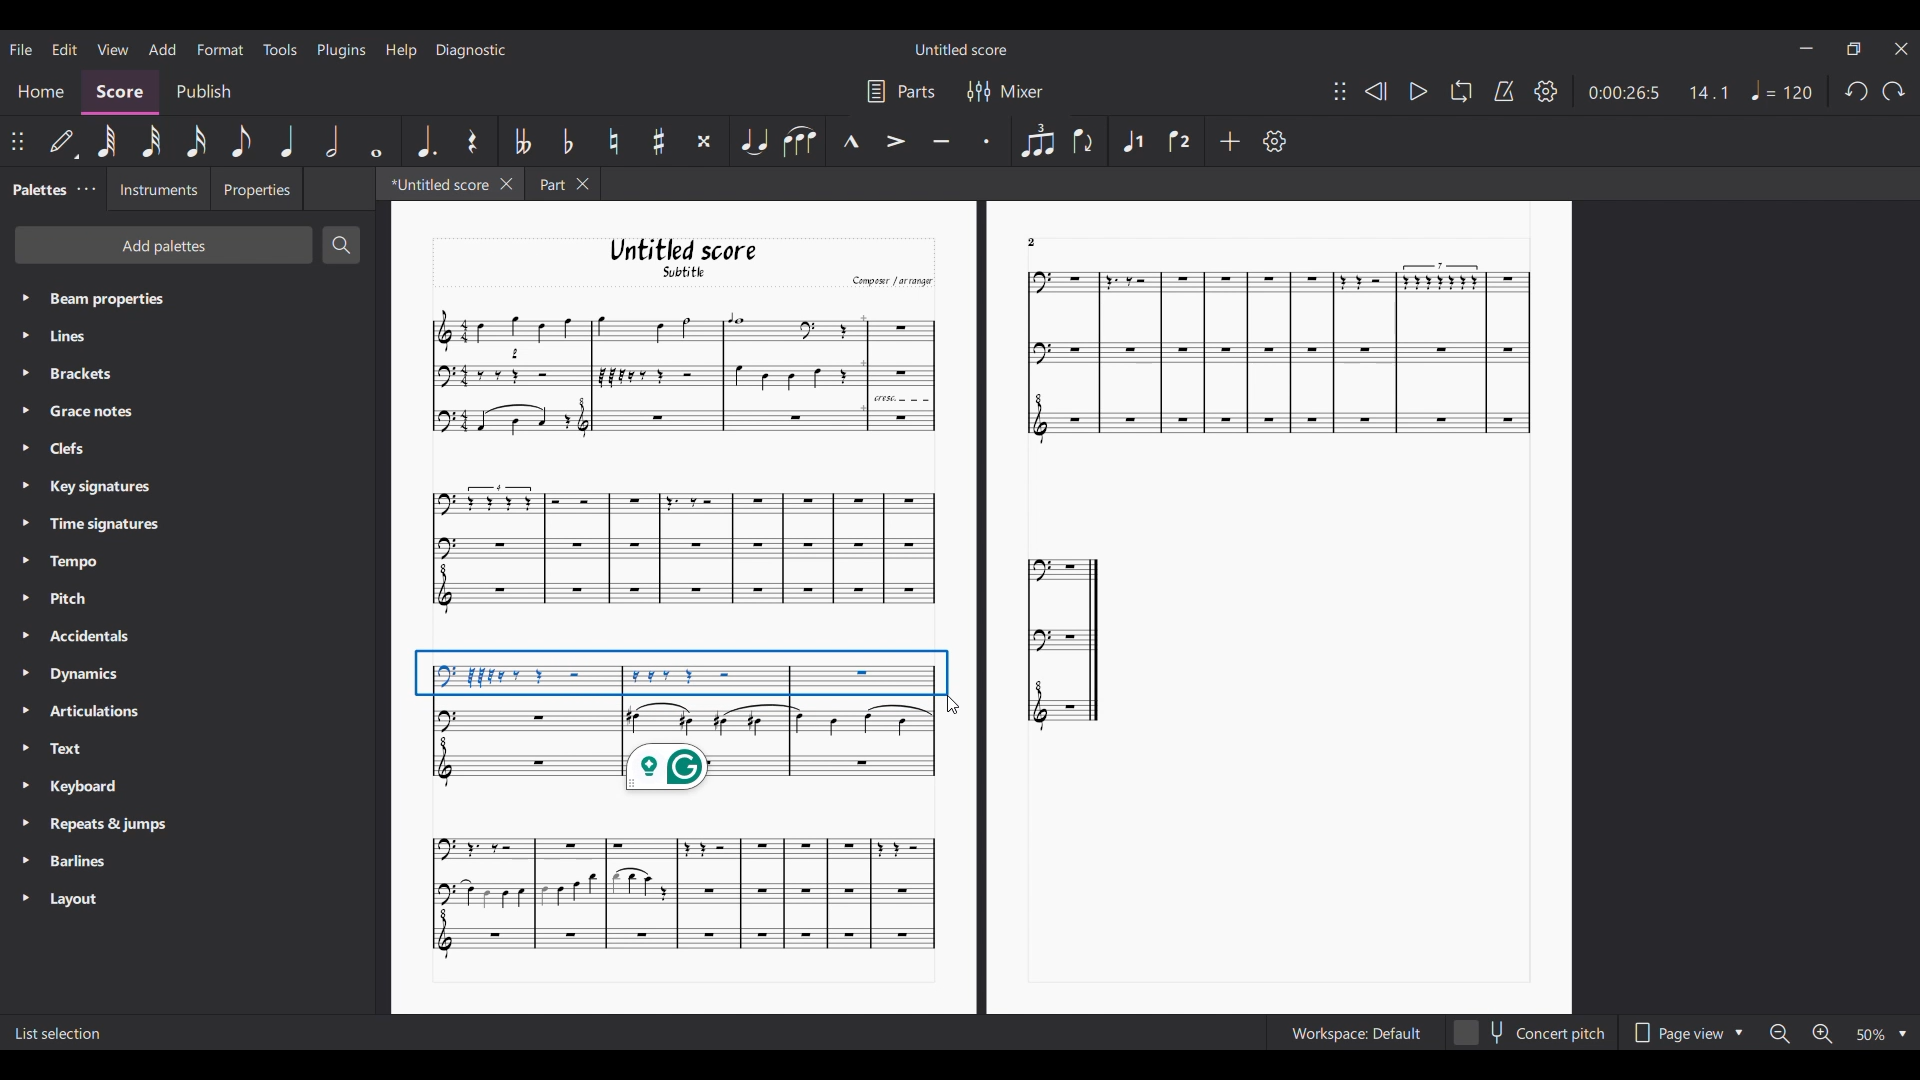  What do you see at coordinates (36, 187) in the screenshot?
I see `Palettes ` at bounding box center [36, 187].